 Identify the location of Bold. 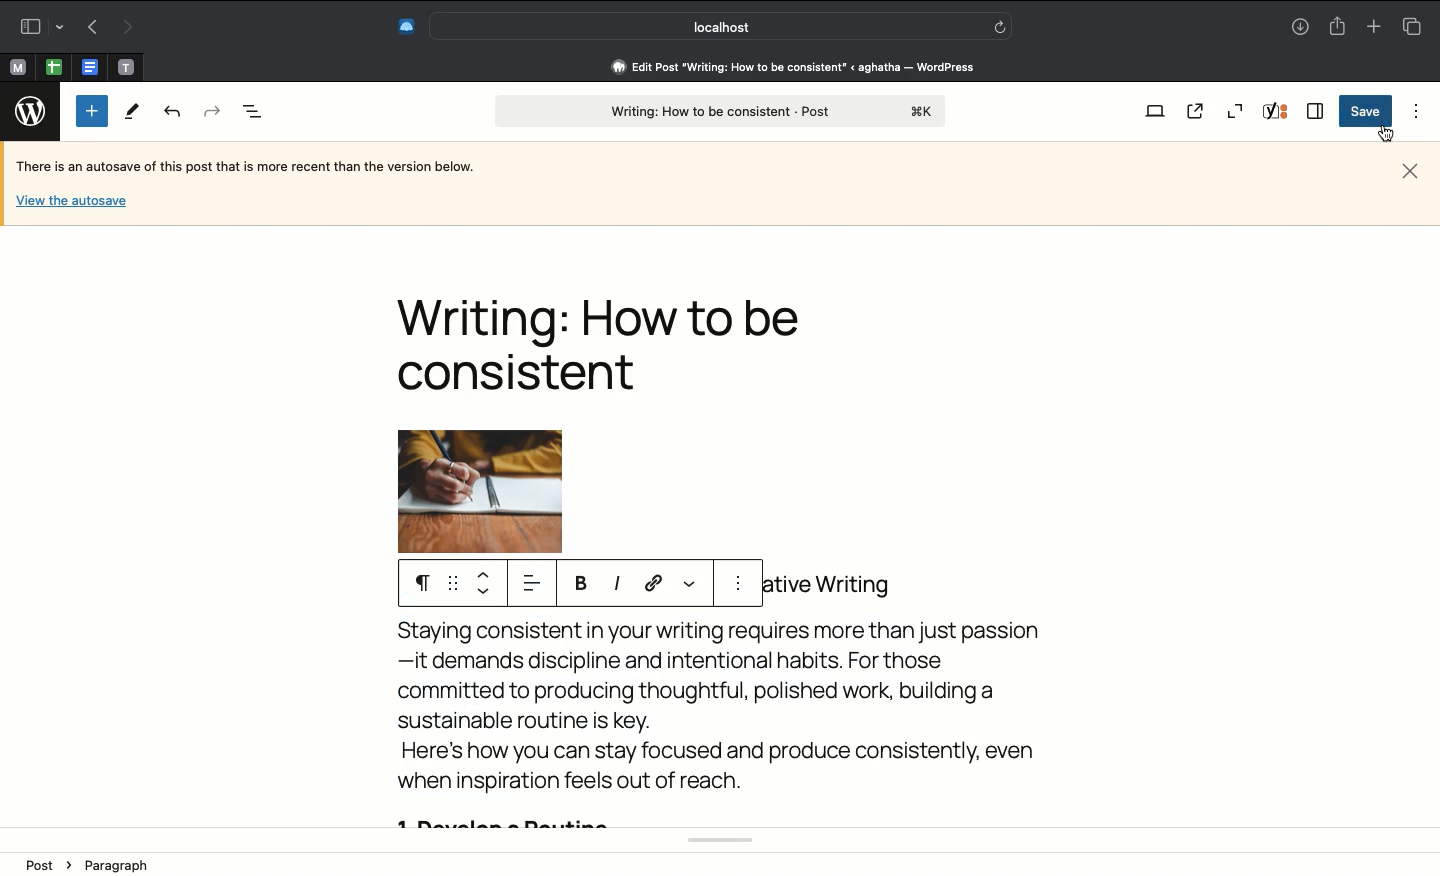
(583, 584).